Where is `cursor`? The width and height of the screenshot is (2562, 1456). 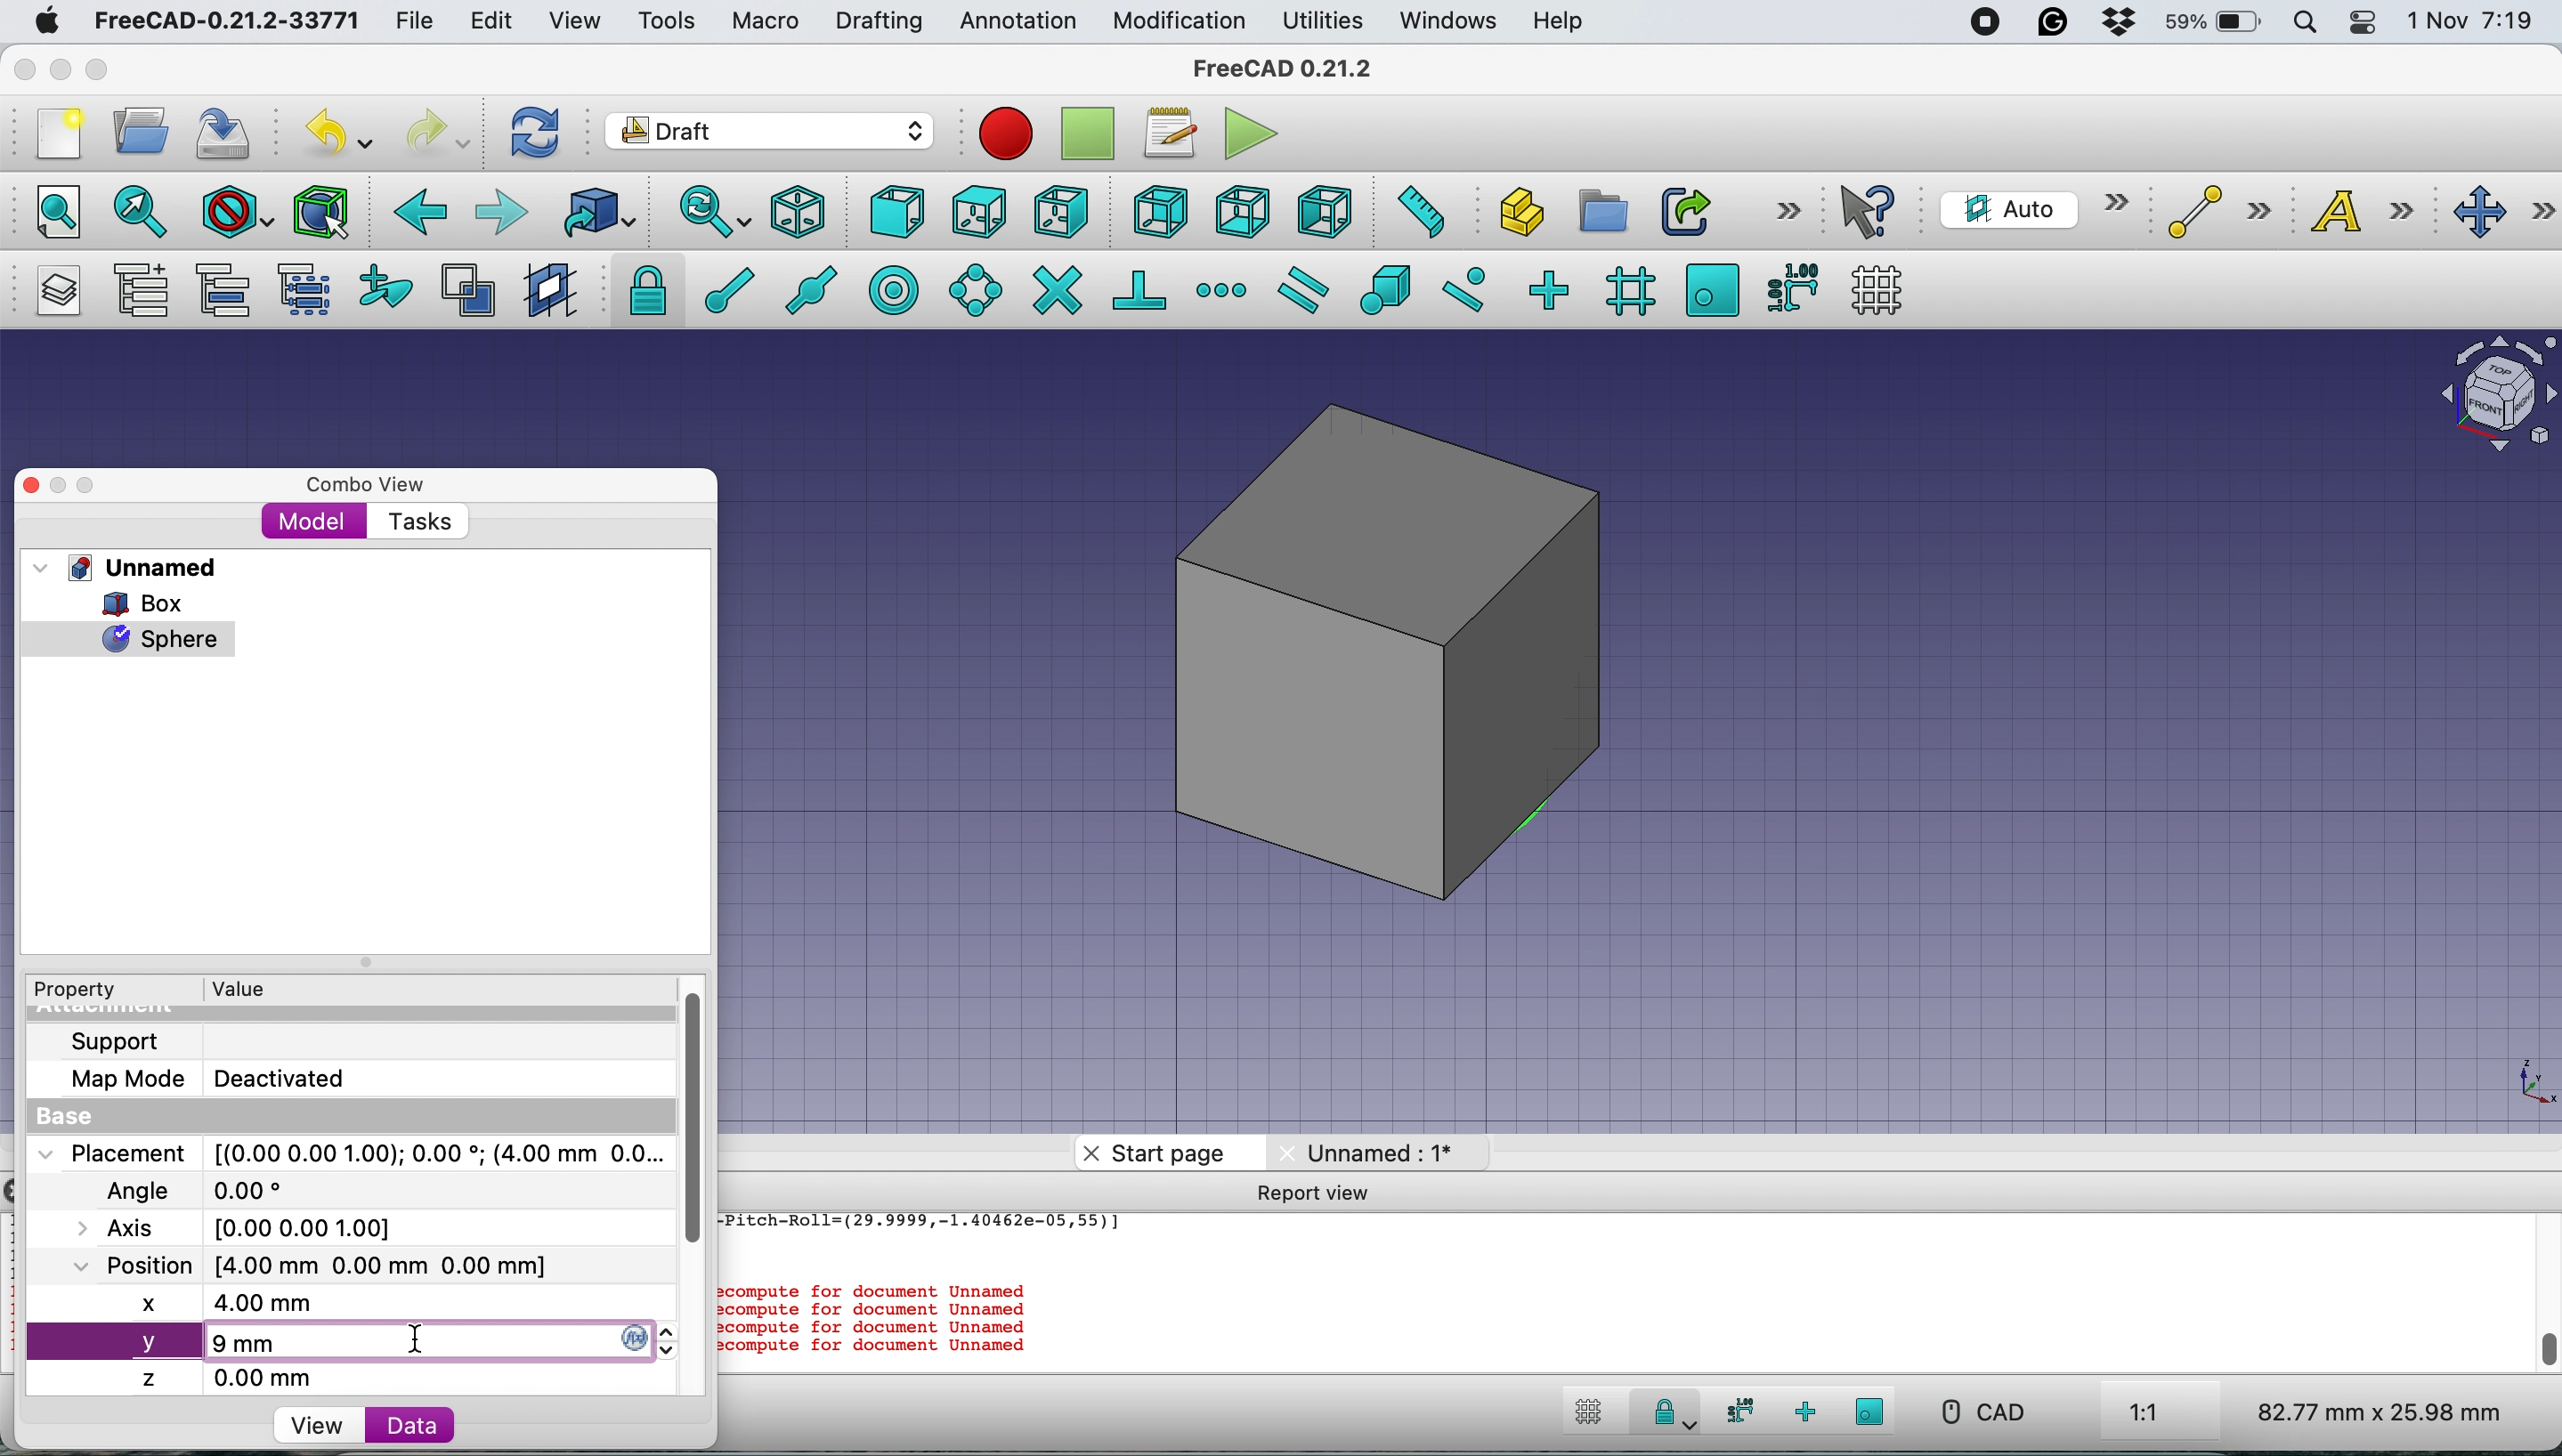 cursor is located at coordinates (425, 1341).